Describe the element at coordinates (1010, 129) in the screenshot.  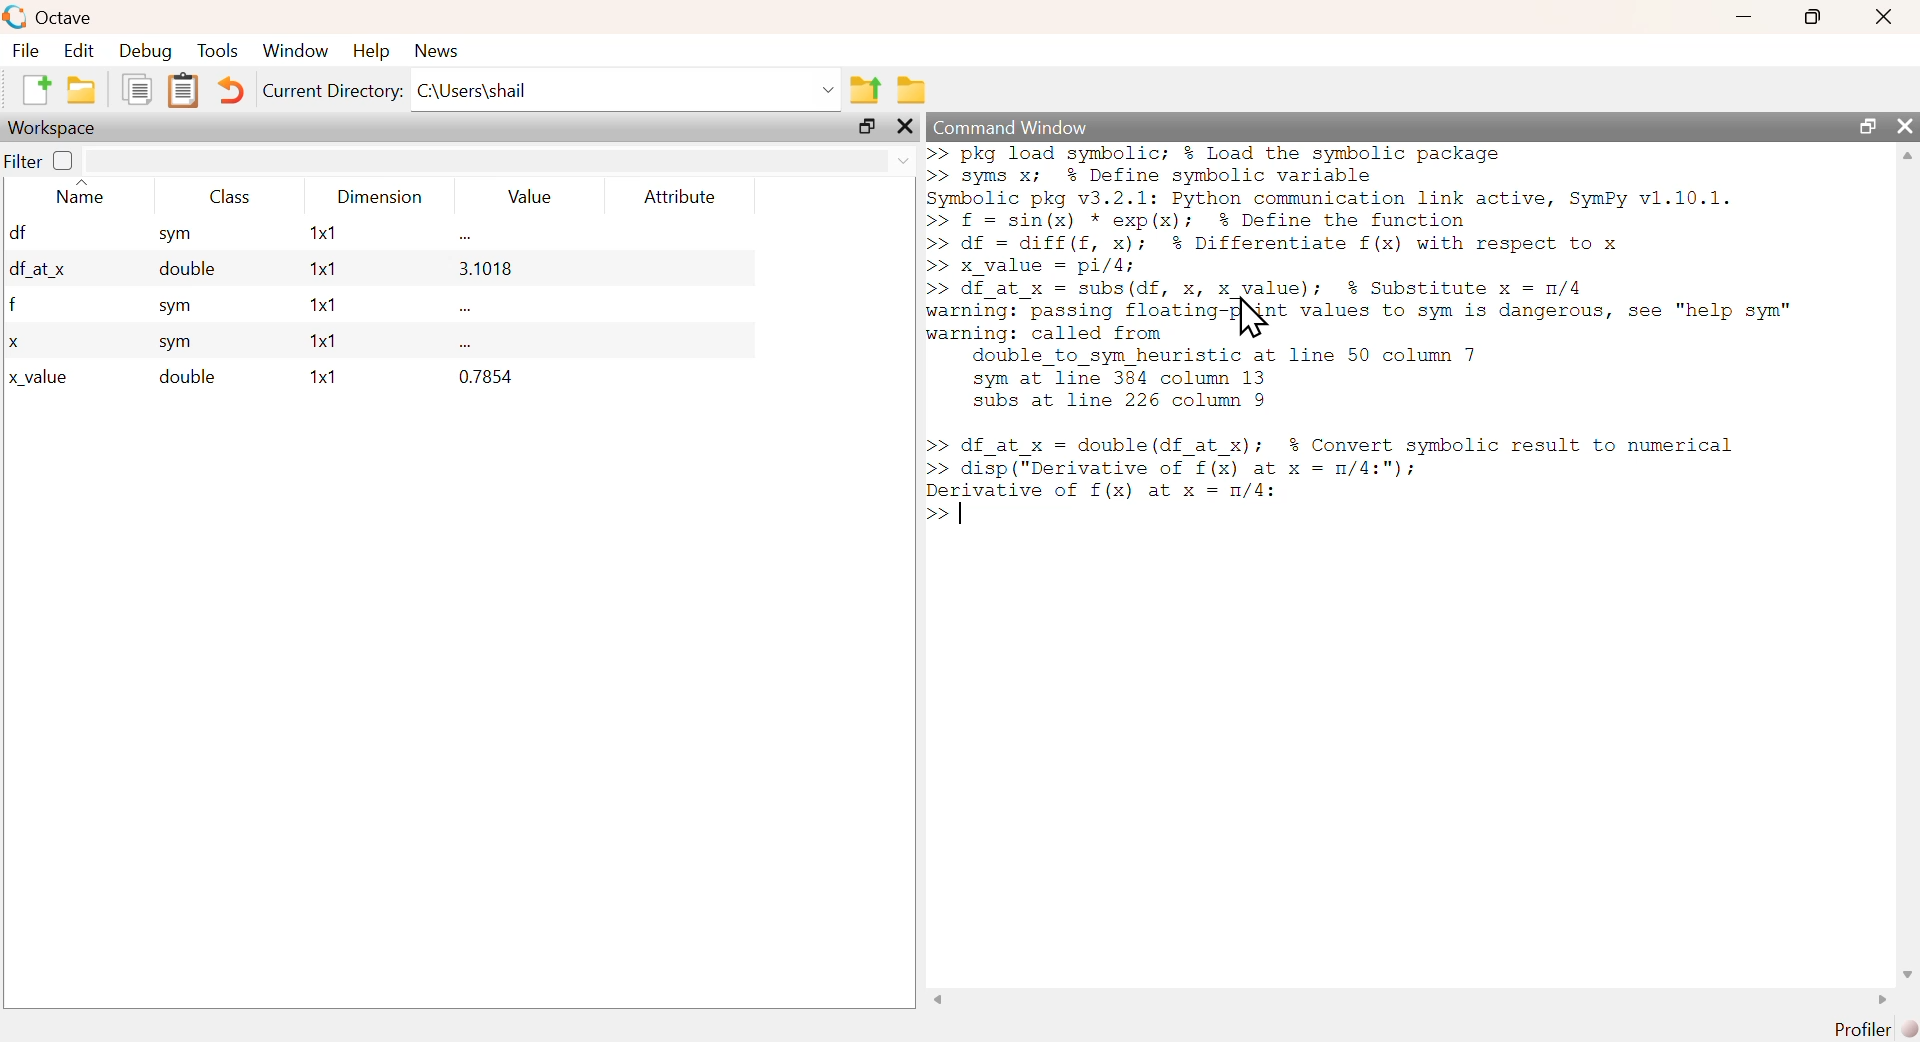
I see `Command Window` at that location.